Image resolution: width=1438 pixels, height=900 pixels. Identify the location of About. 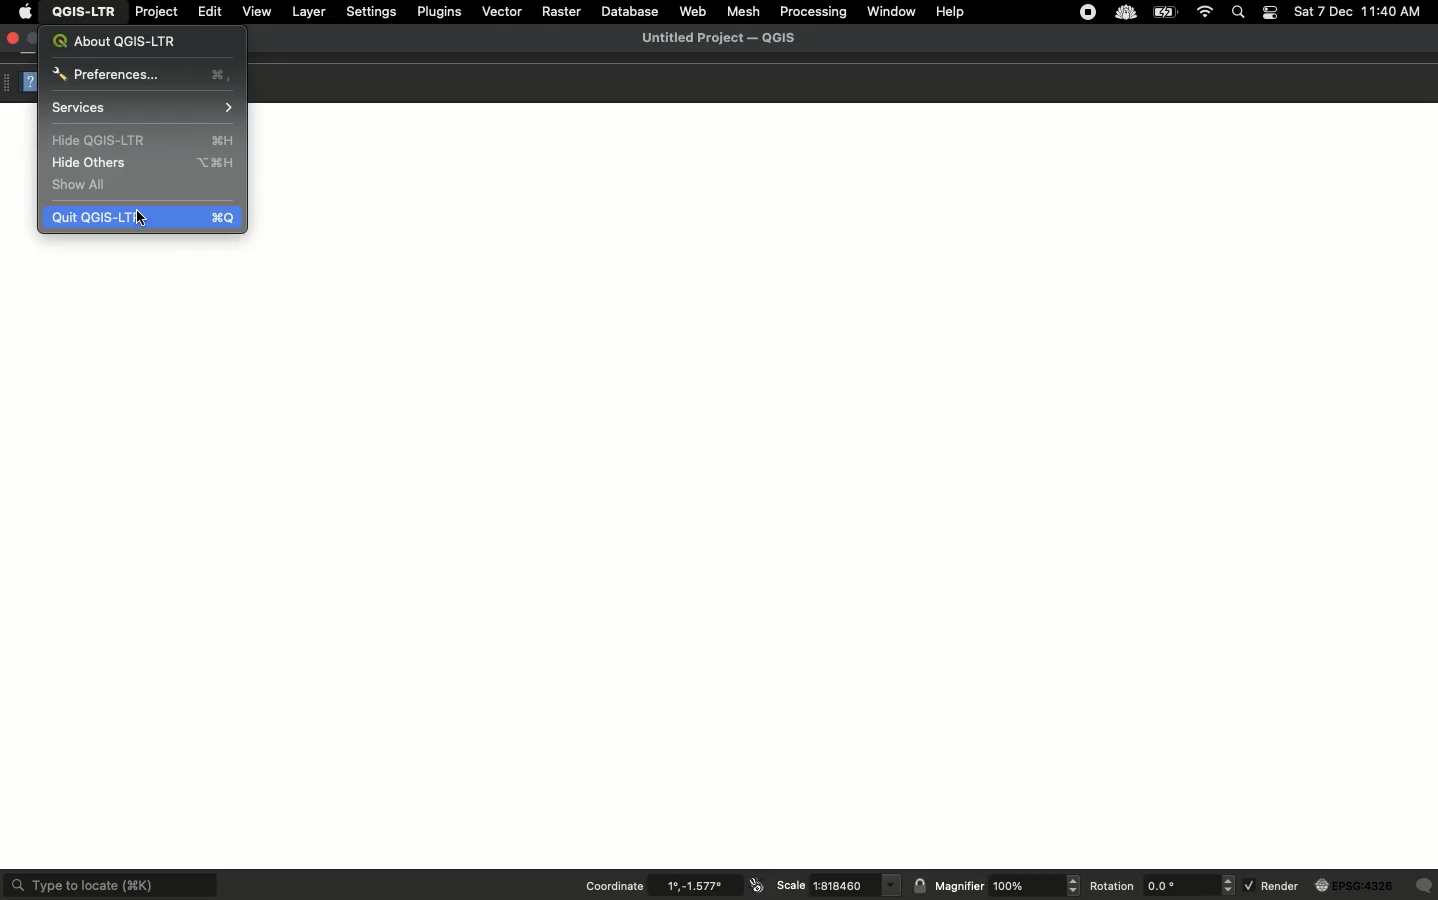
(121, 41).